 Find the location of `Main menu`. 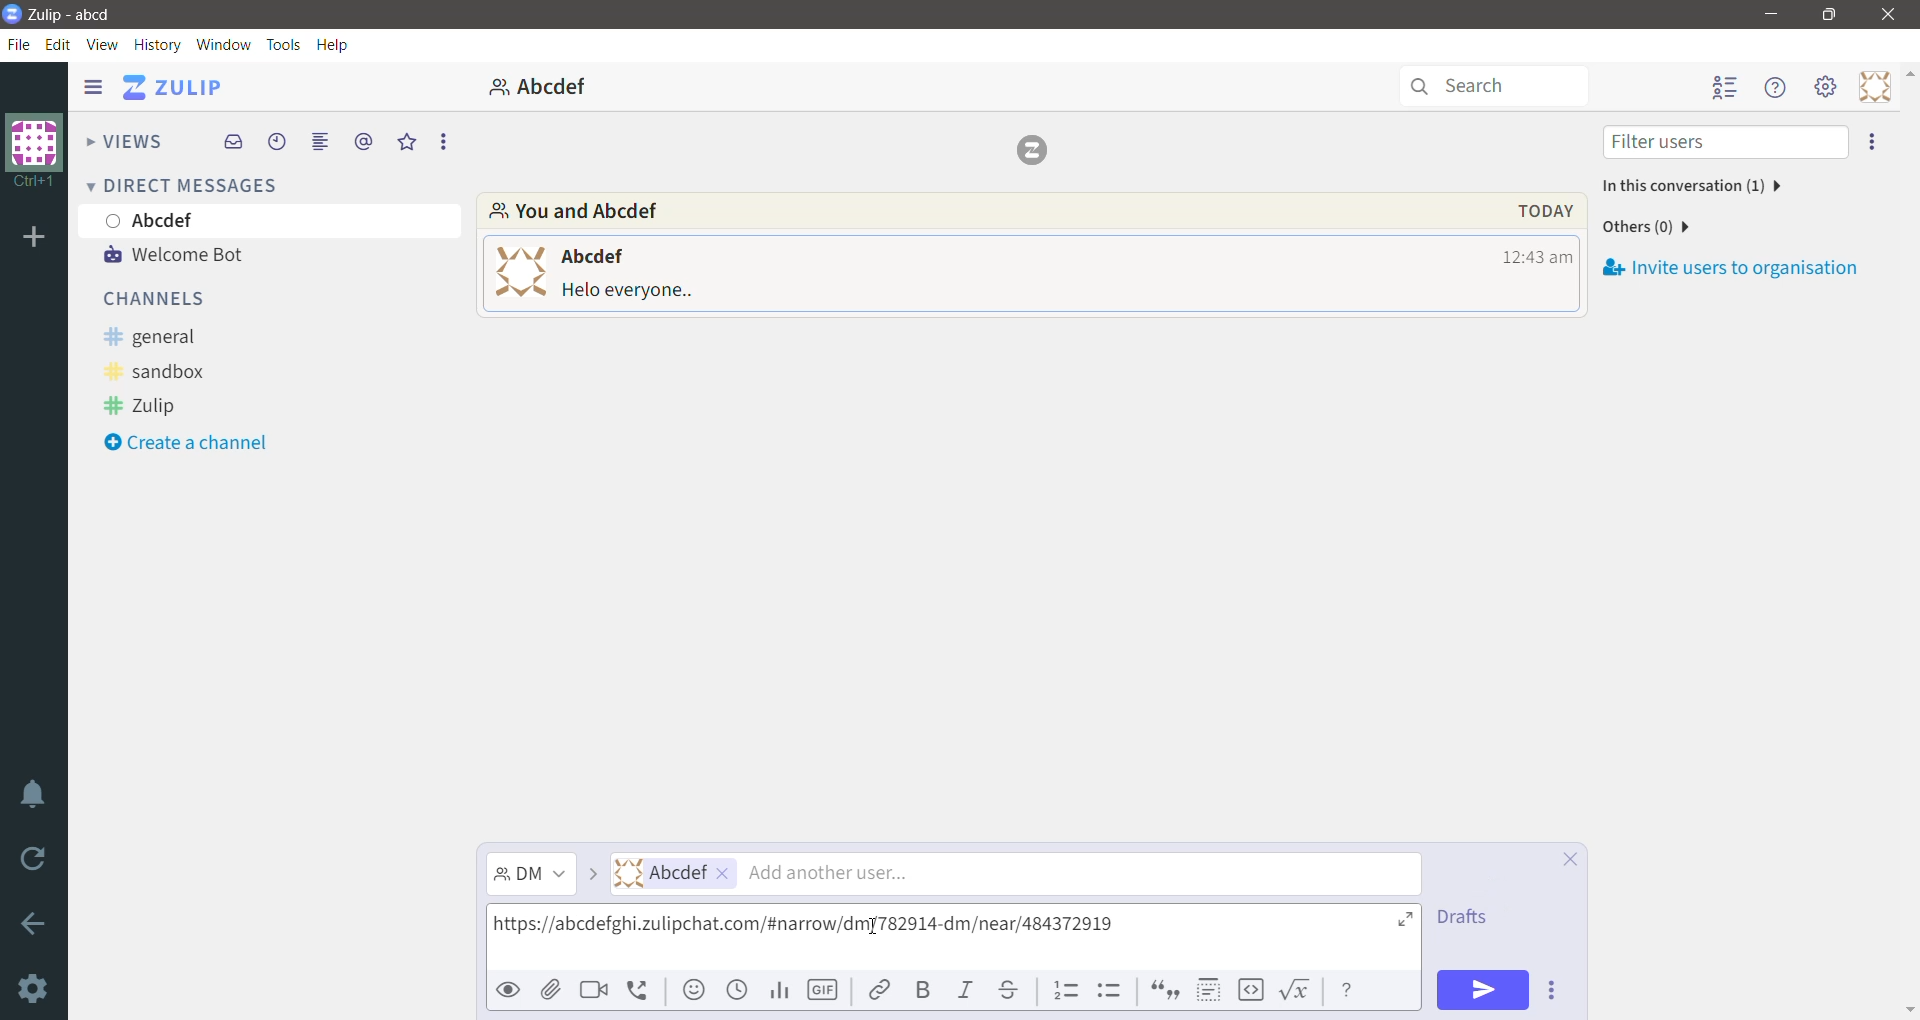

Main menu is located at coordinates (1825, 87).